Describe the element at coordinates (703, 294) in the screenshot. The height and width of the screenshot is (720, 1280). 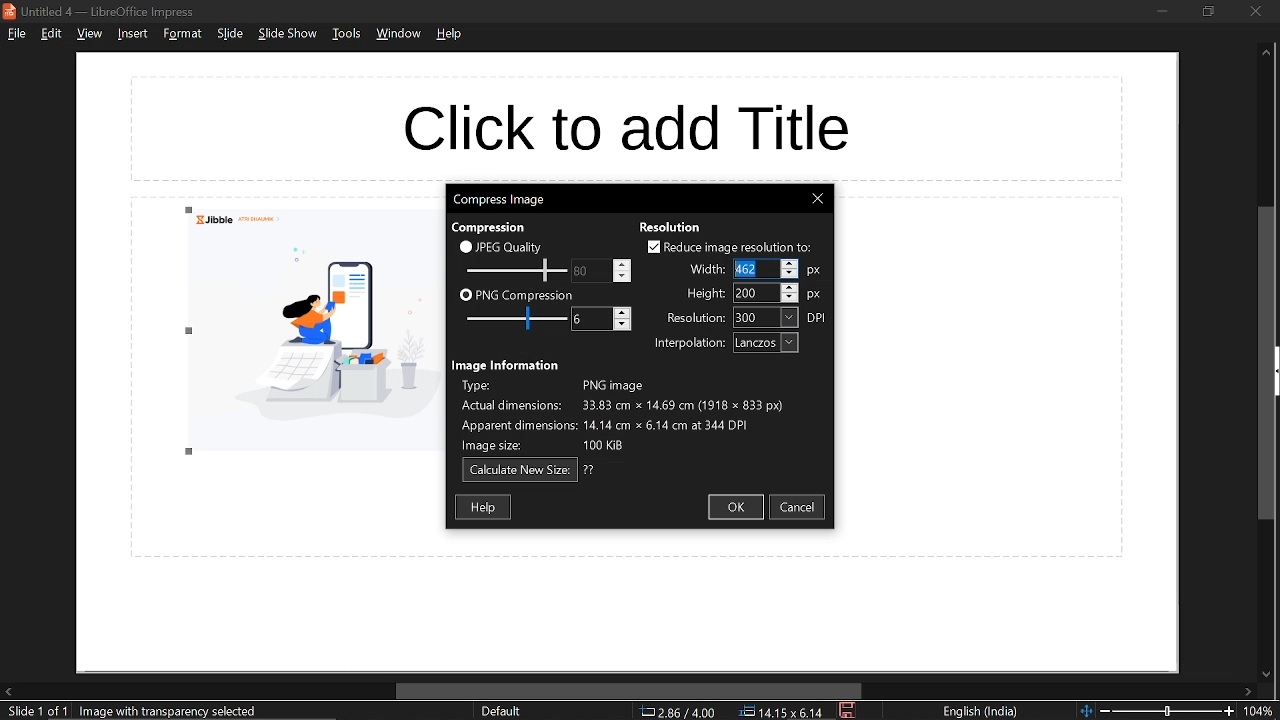
I see `height` at that location.